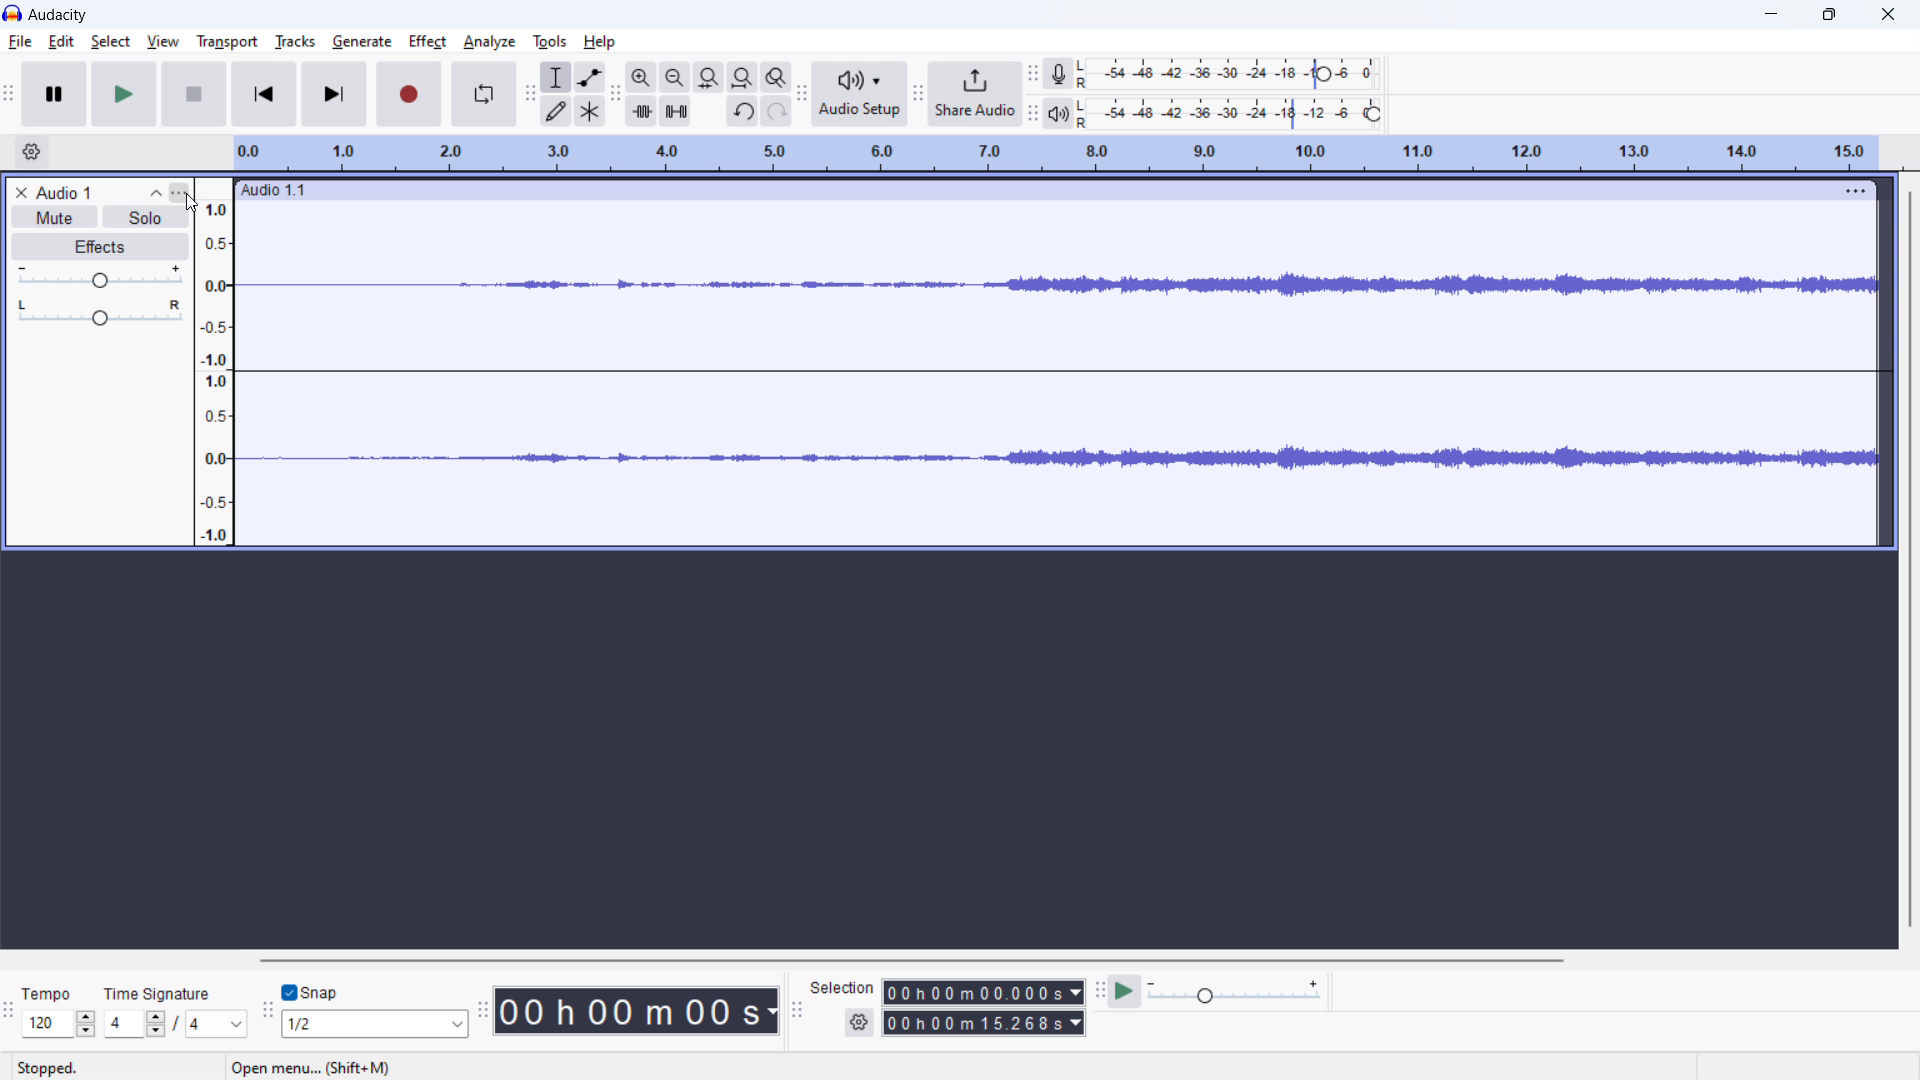 Image resolution: width=1920 pixels, height=1080 pixels. I want to click on silence audio selection, so click(675, 111).